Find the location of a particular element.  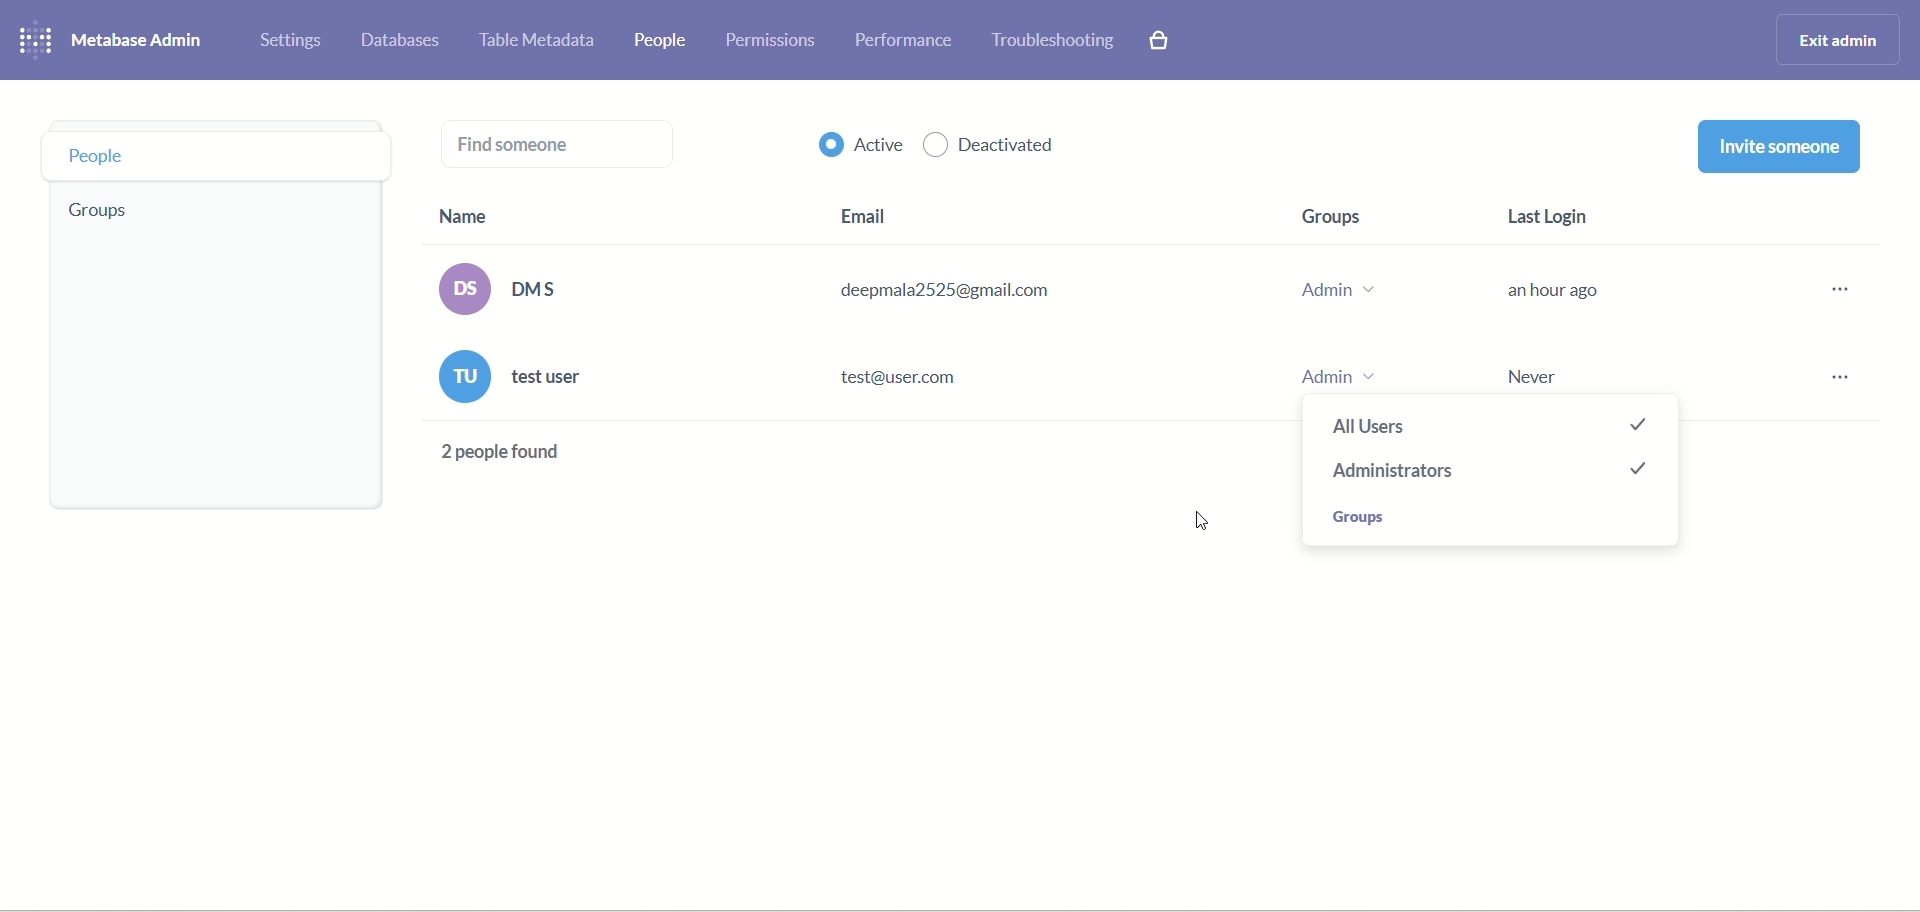

group is located at coordinates (1329, 291).